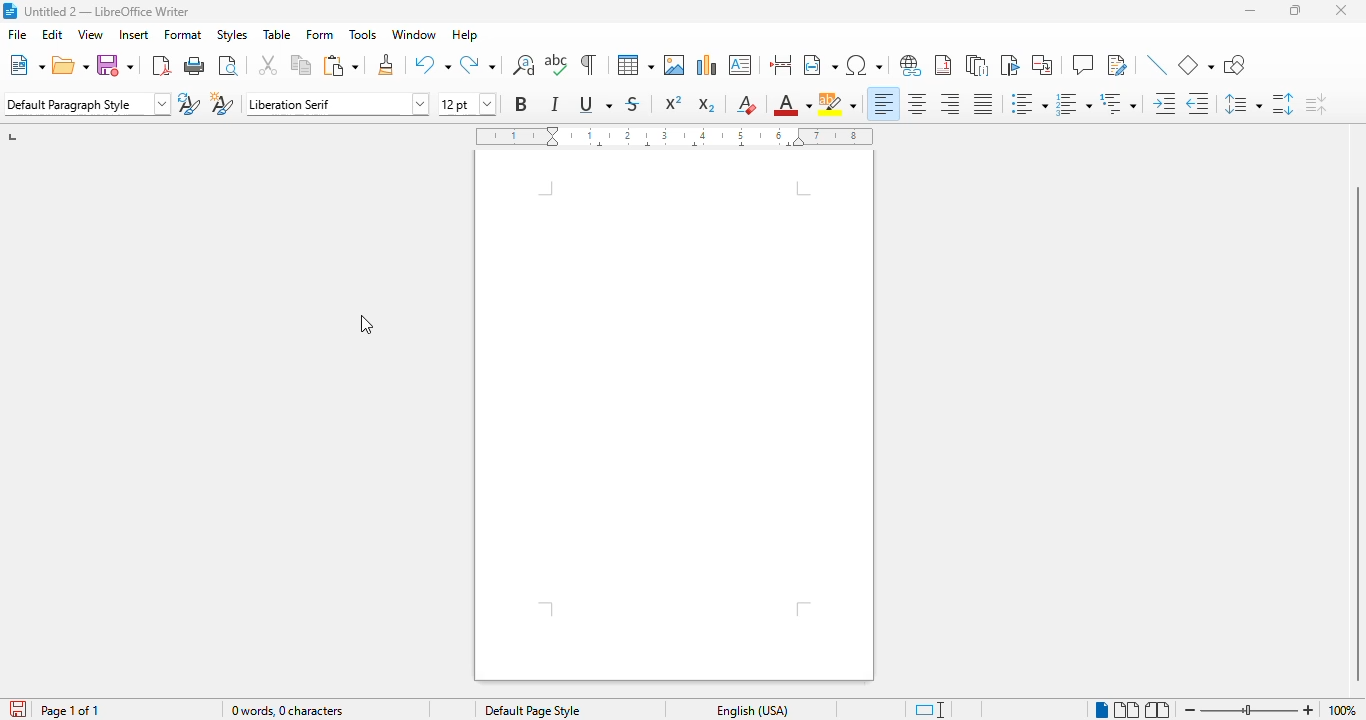  Describe the element at coordinates (1294, 10) in the screenshot. I see `maximize` at that location.